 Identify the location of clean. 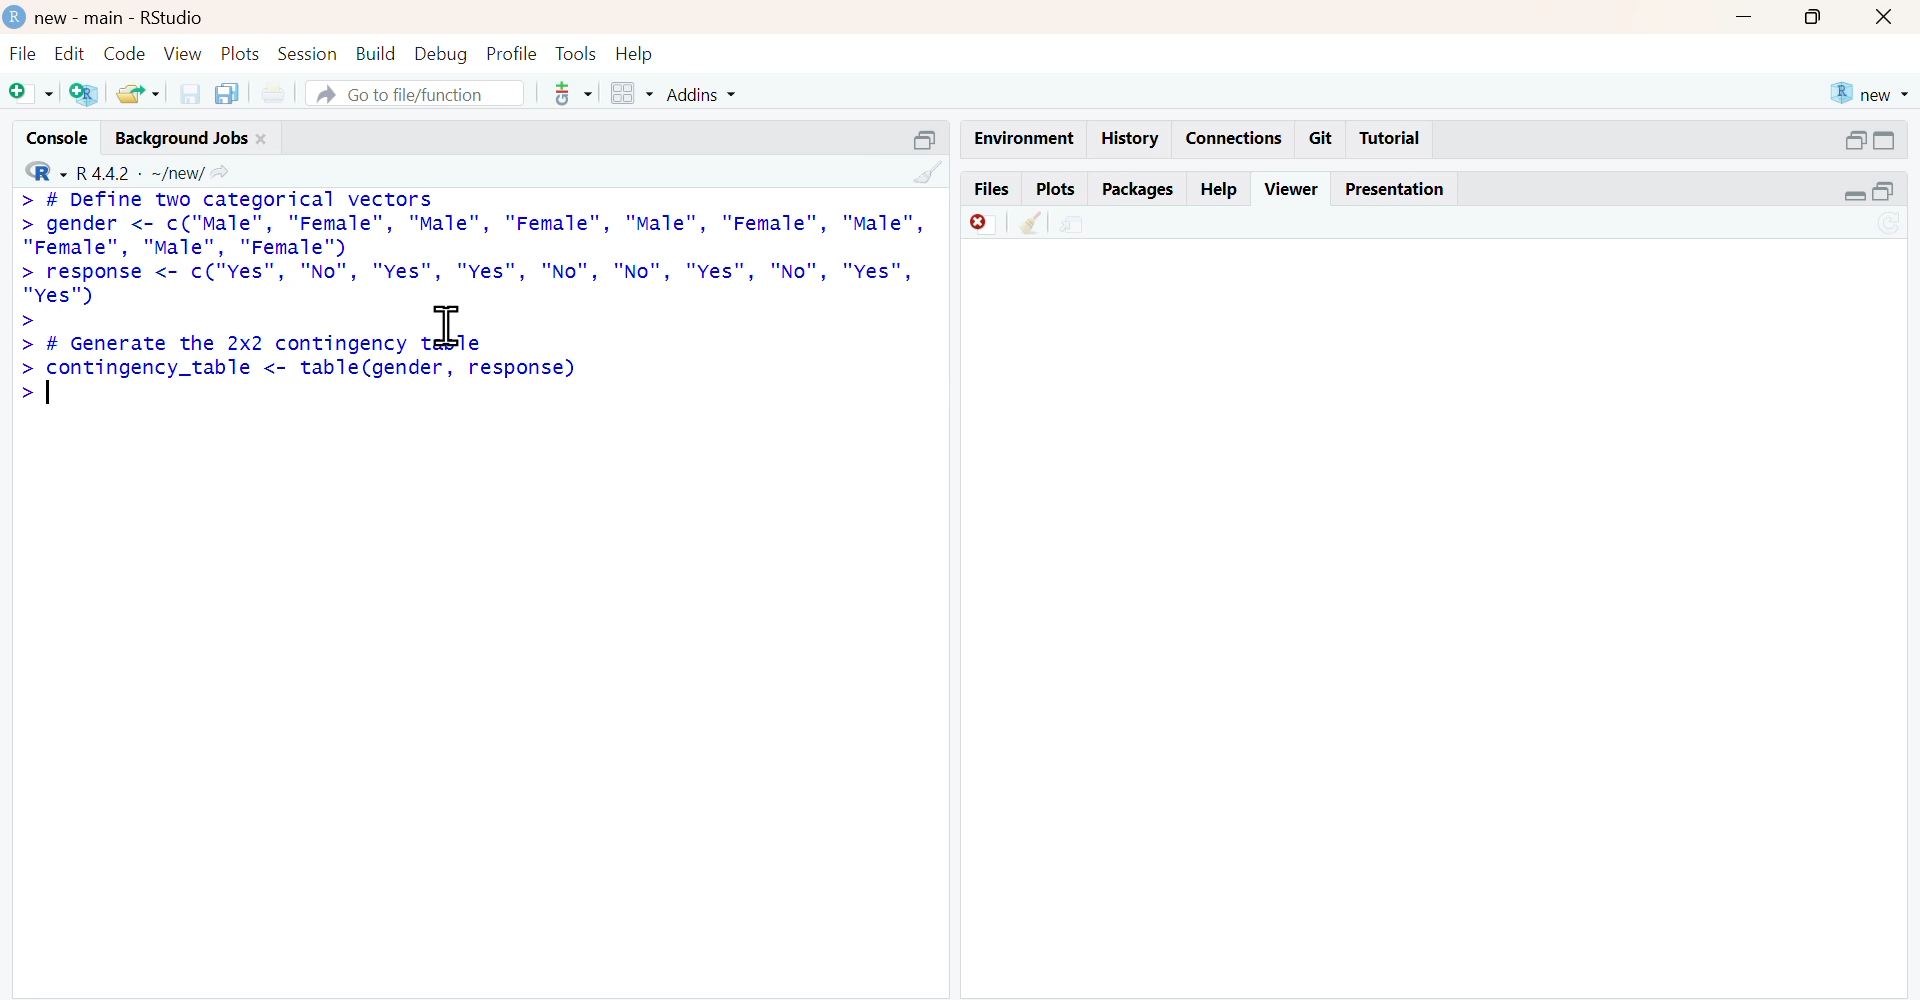
(1031, 223).